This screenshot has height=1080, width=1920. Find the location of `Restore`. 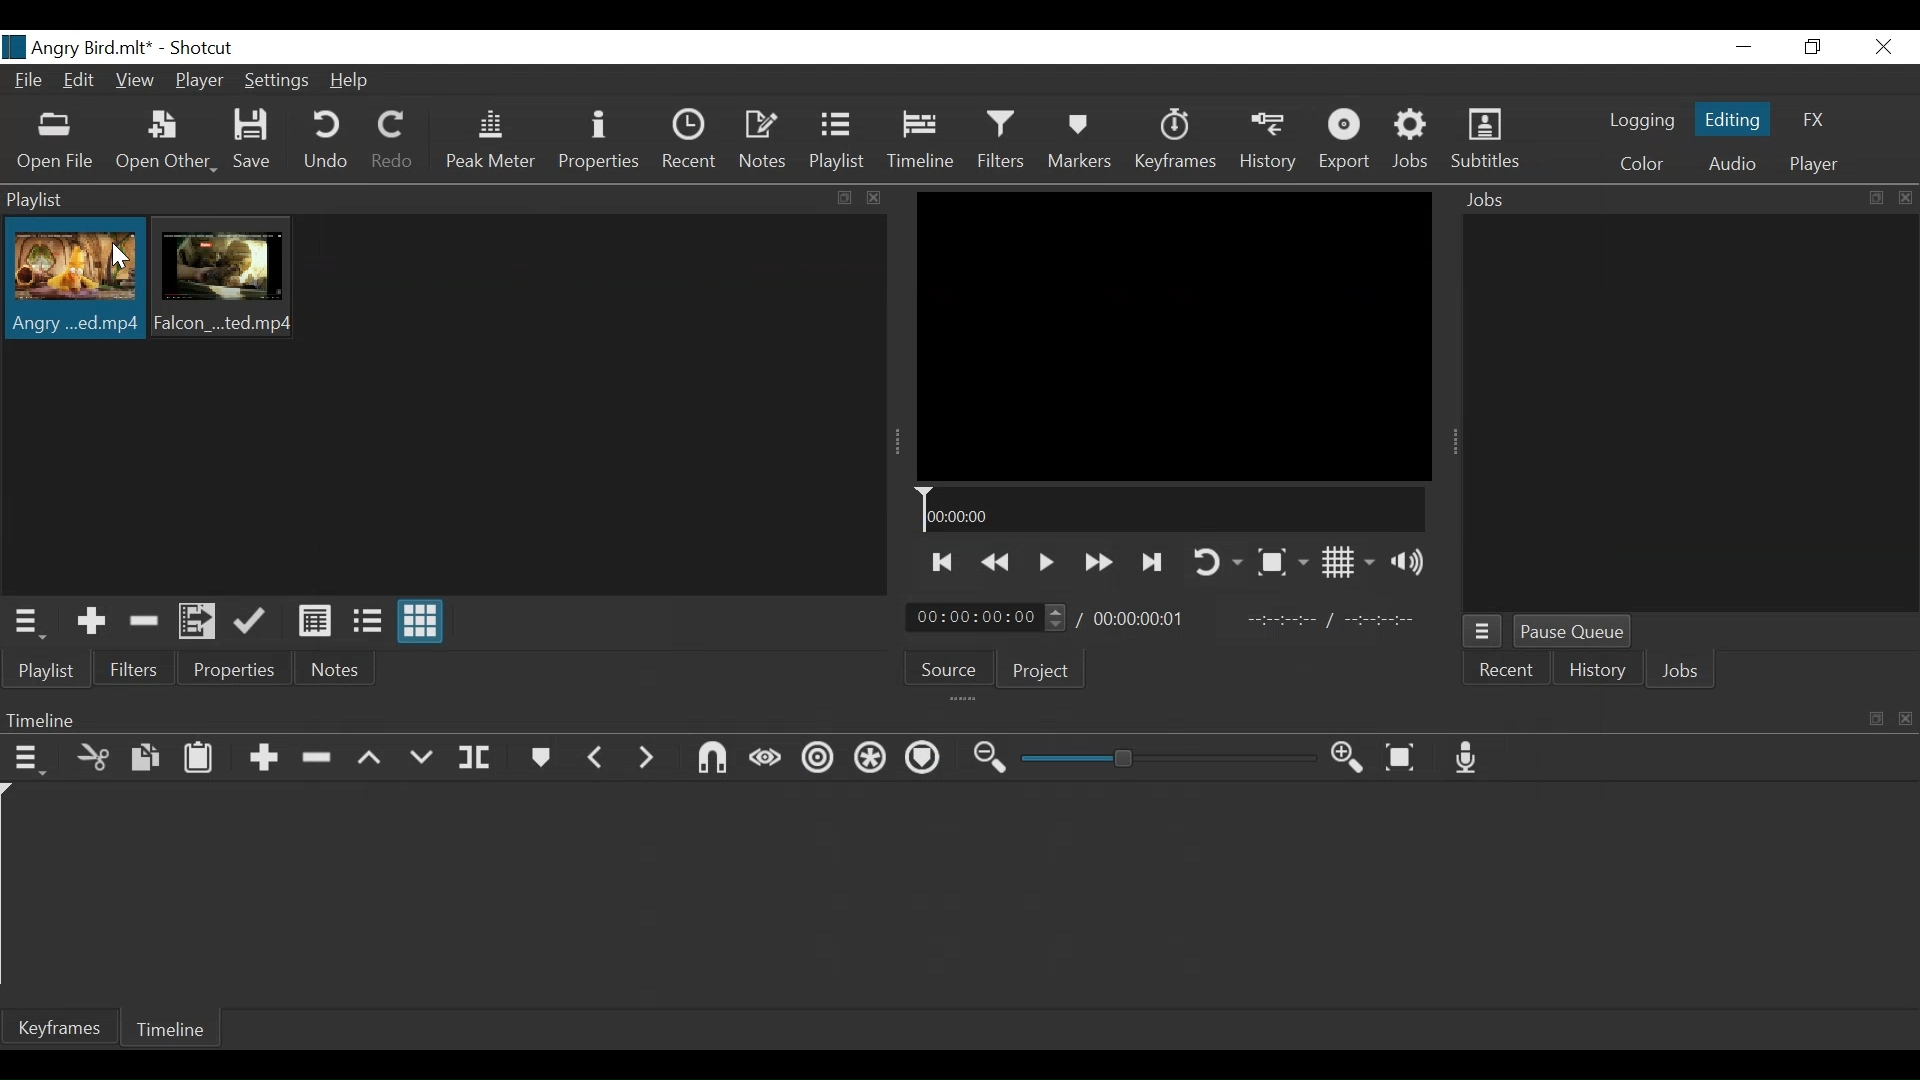

Restore is located at coordinates (1809, 47).